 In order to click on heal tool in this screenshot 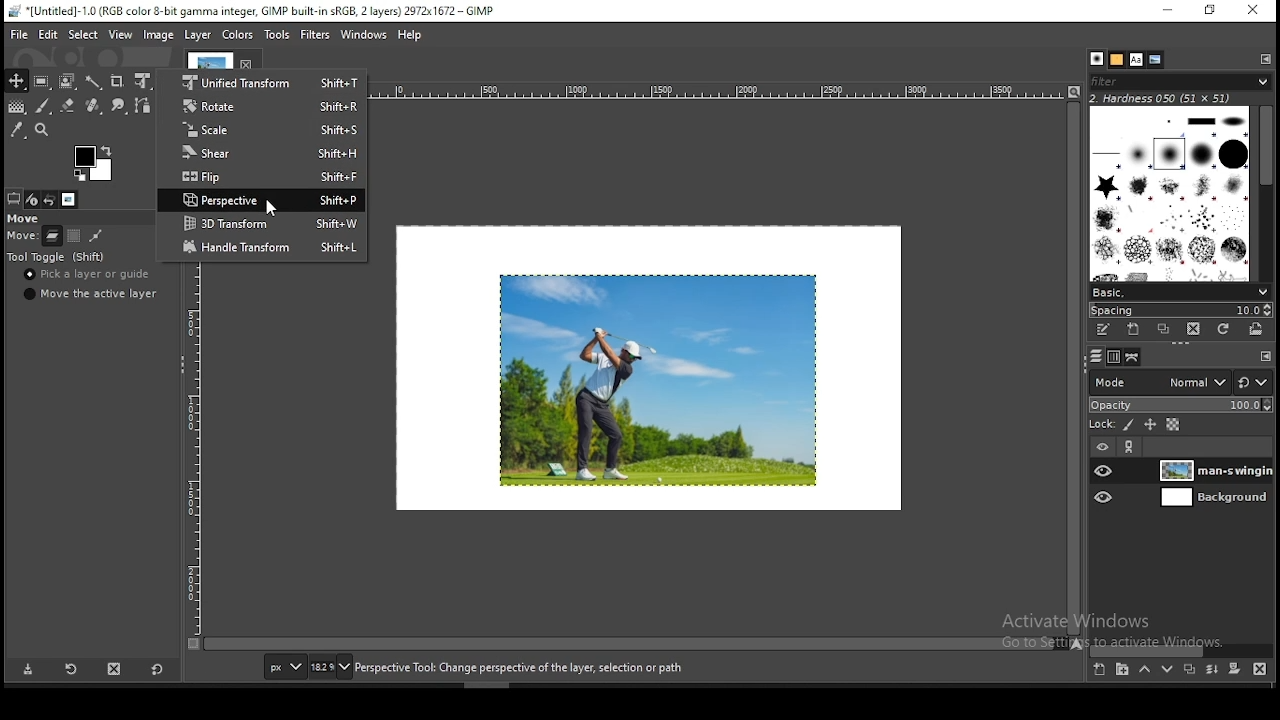, I will do `click(93, 108)`.